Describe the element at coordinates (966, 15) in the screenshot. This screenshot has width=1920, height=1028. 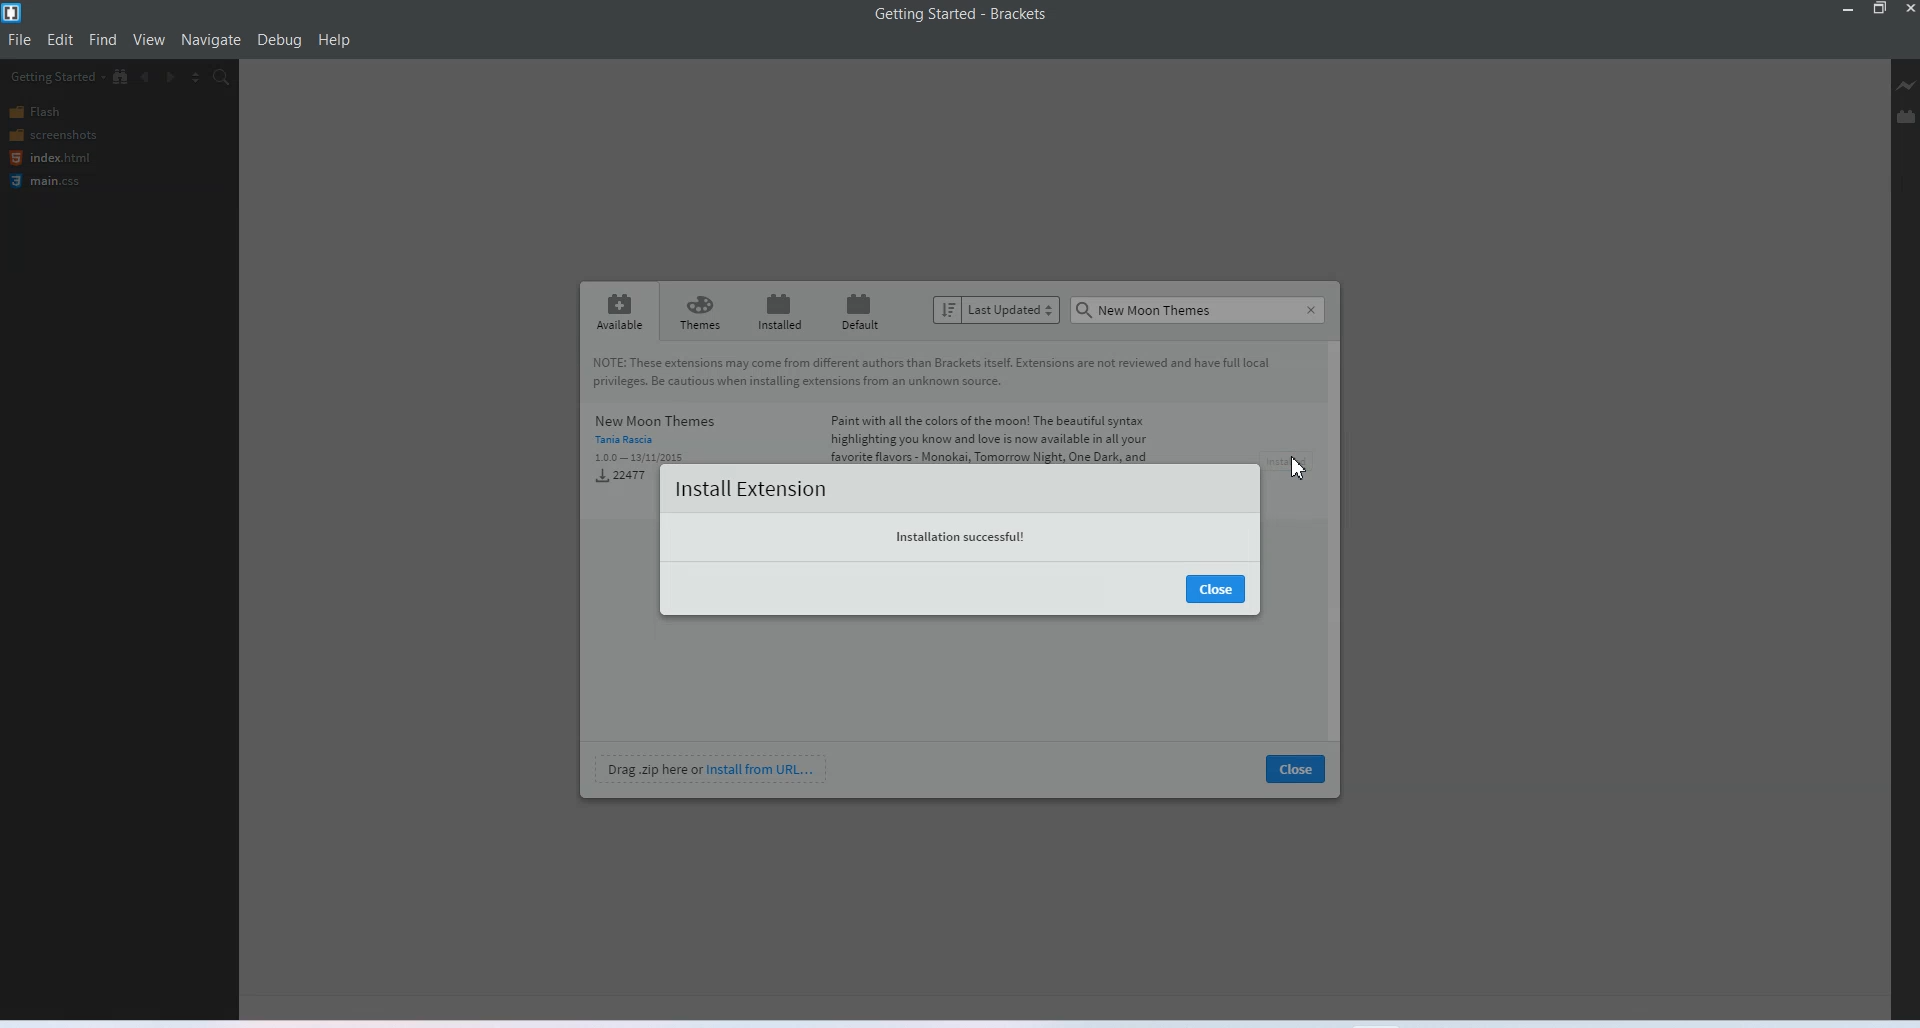
I see `Getting Started - Brackets` at that location.